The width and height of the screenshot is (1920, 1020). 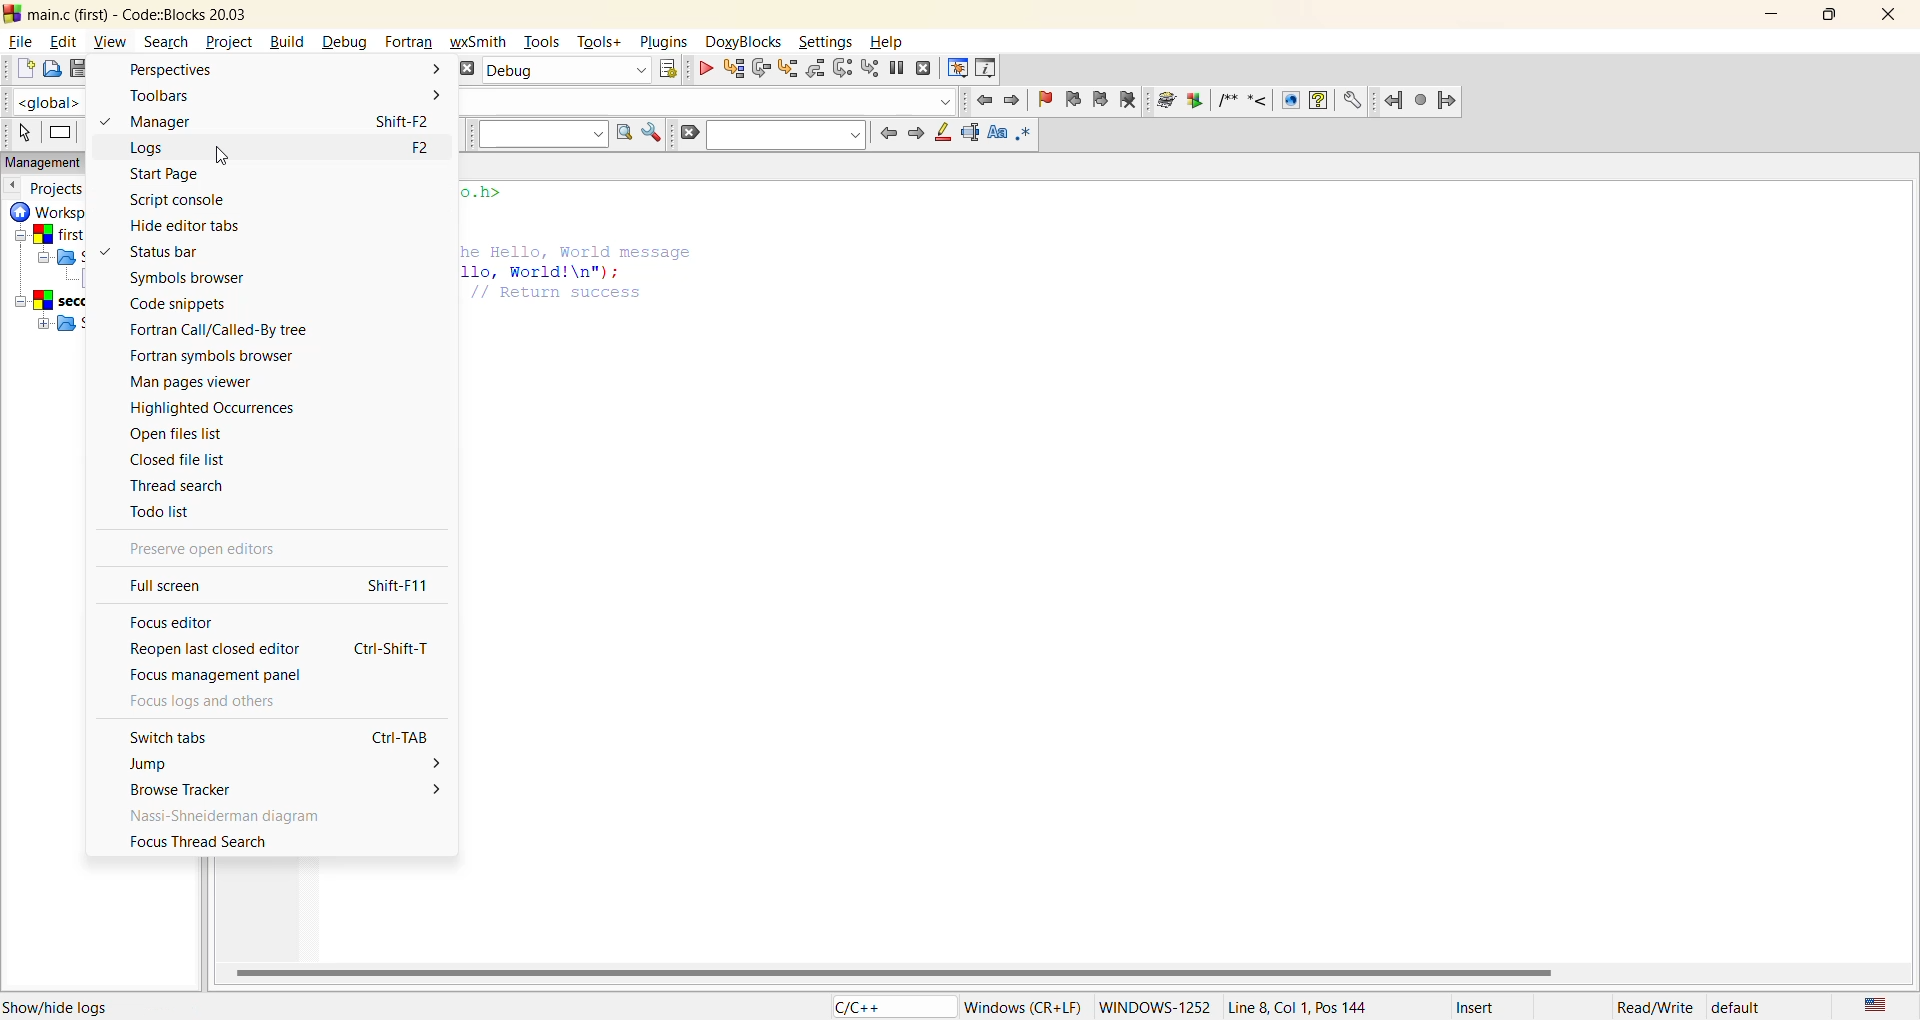 I want to click on horizontal scroll  bar, so click(x=891, y=971).